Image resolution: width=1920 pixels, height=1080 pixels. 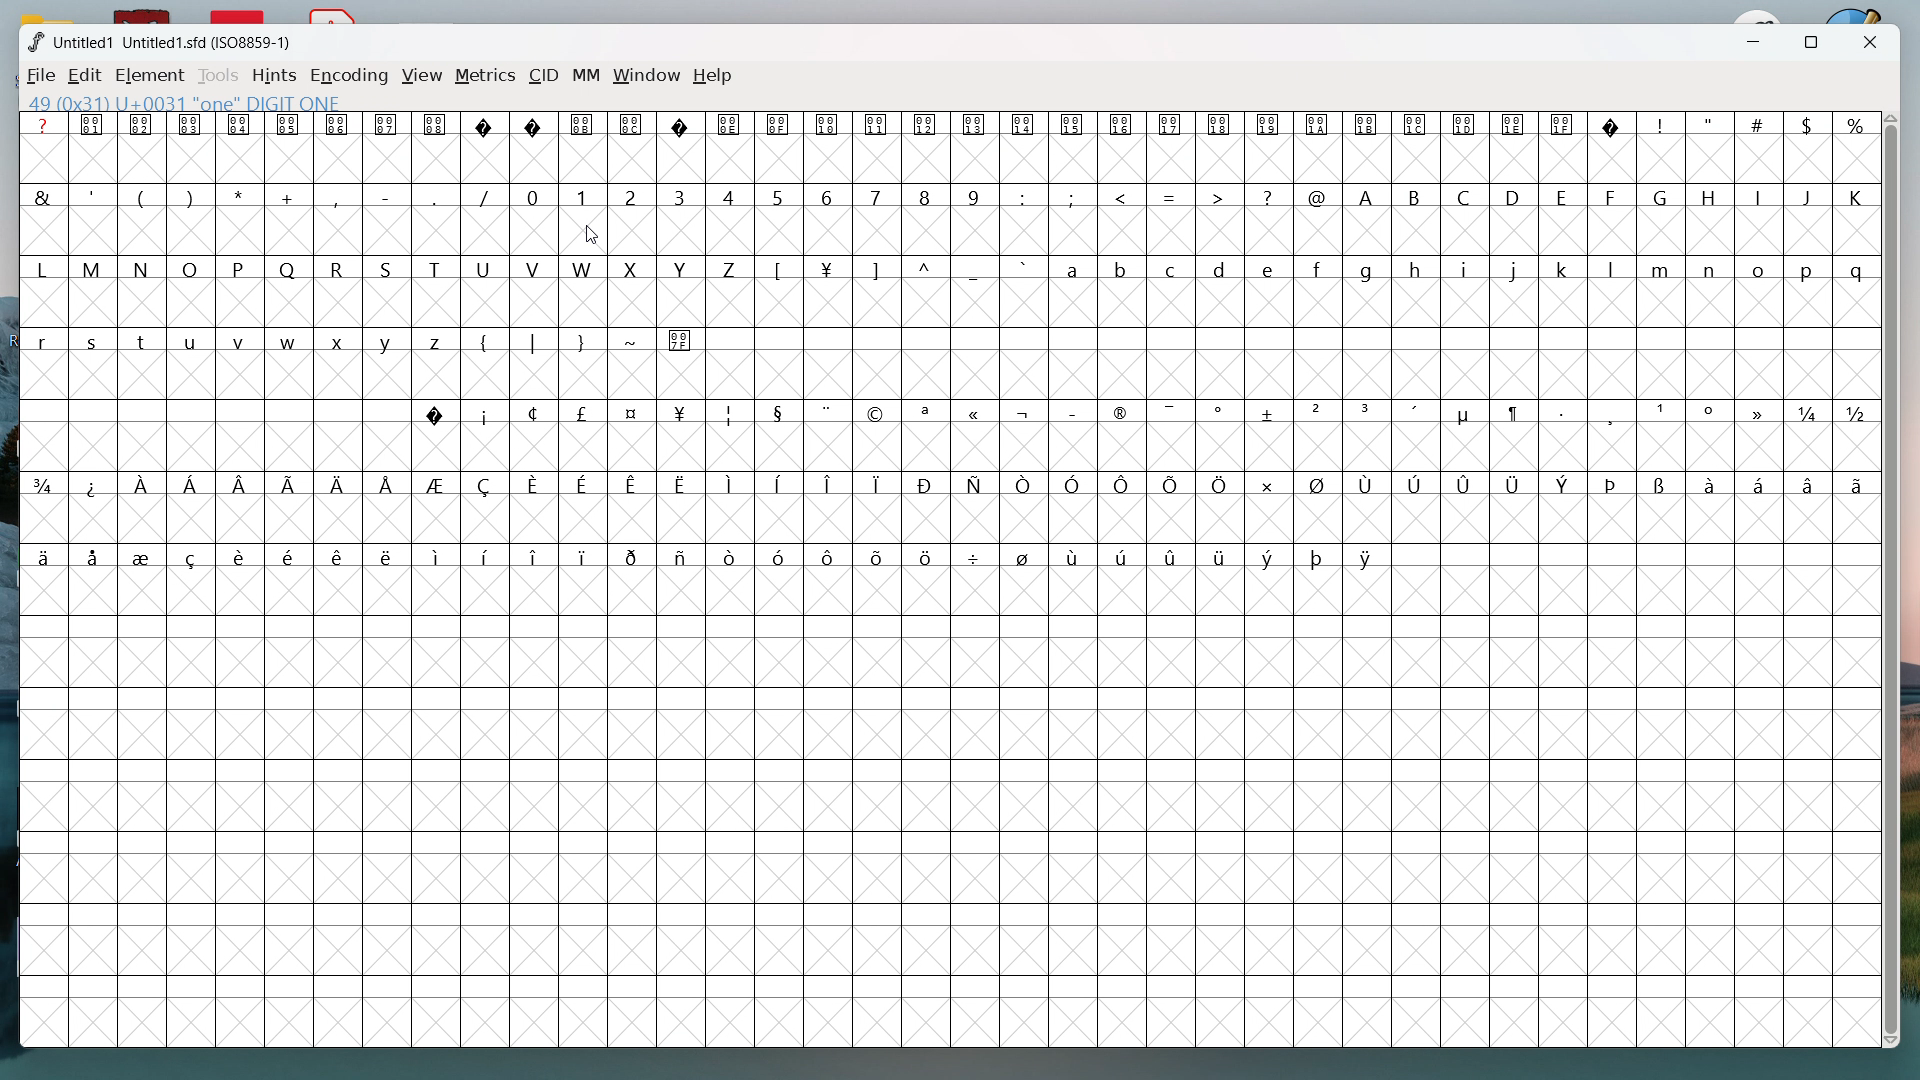 I want to click on f, so click(x=1320, y=267).